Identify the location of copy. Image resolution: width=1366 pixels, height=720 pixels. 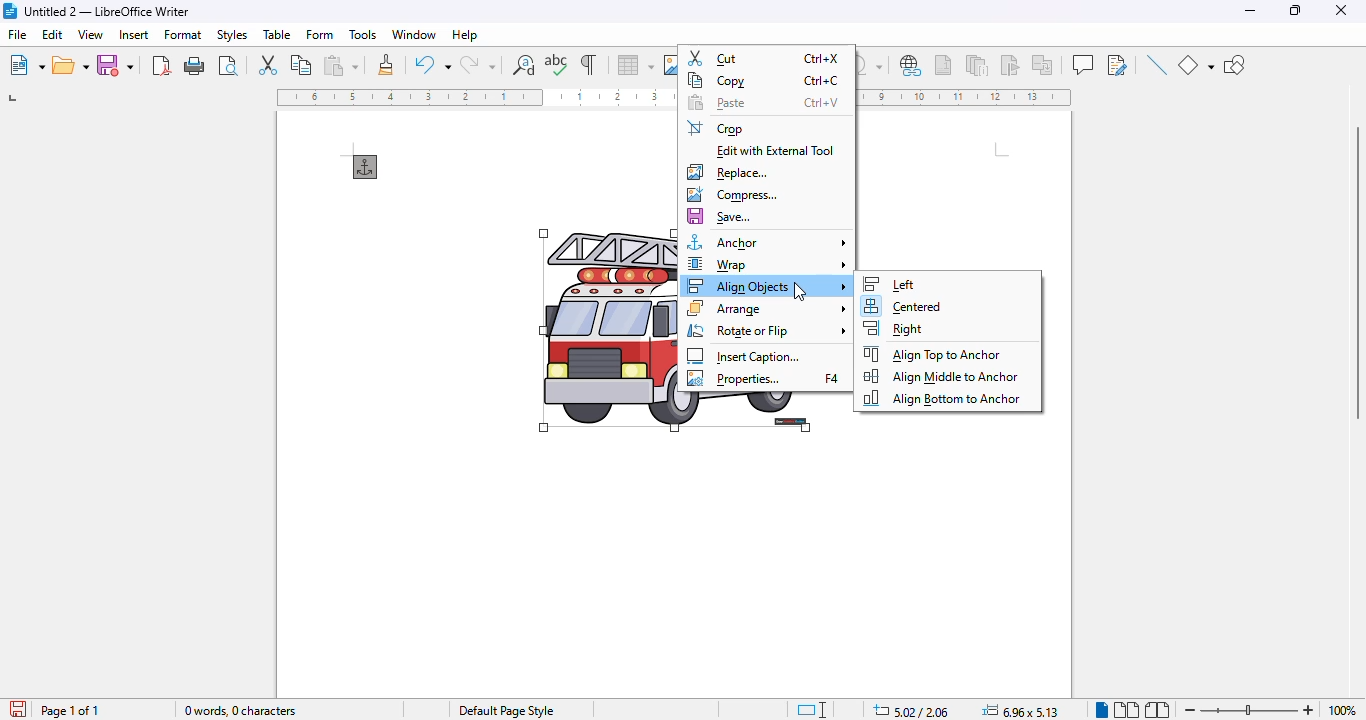
(765, 80).